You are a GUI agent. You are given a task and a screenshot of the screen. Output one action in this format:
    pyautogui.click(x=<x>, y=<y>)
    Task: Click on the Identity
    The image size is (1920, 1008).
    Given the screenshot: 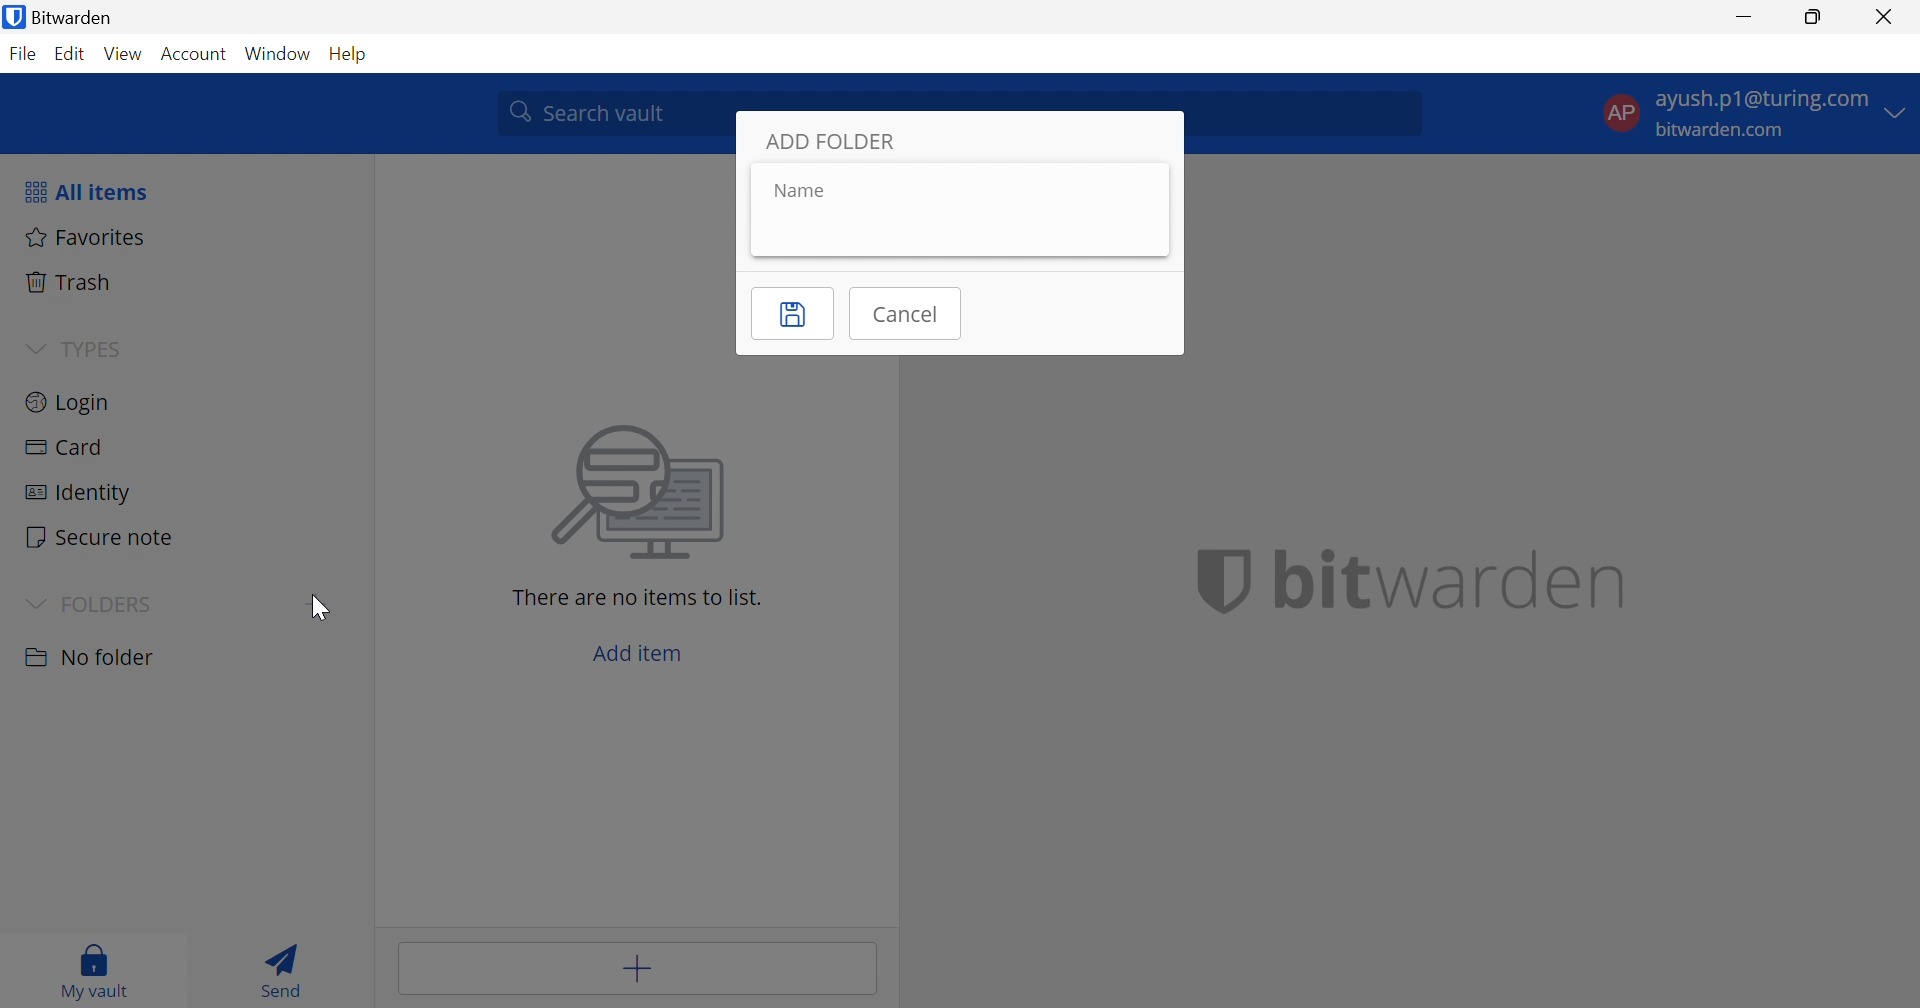 What is the action you would take?
    pyautogui.click(x=79, y=494)
    